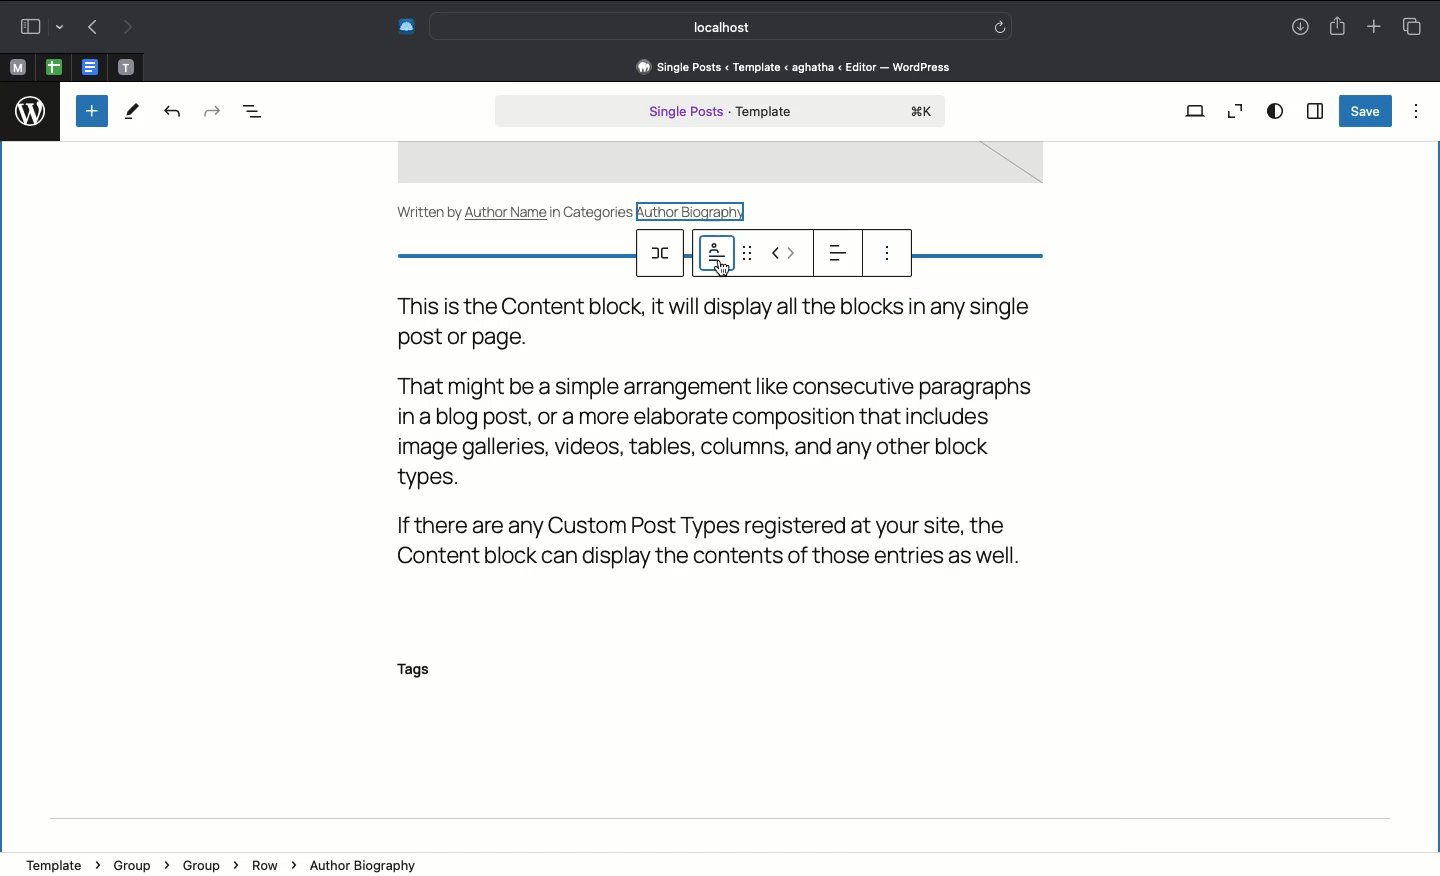 This screenshot has height=876, width=1440. Describe the element at coordinates (715, 255) in the screenshot. I see `Details` at that location.